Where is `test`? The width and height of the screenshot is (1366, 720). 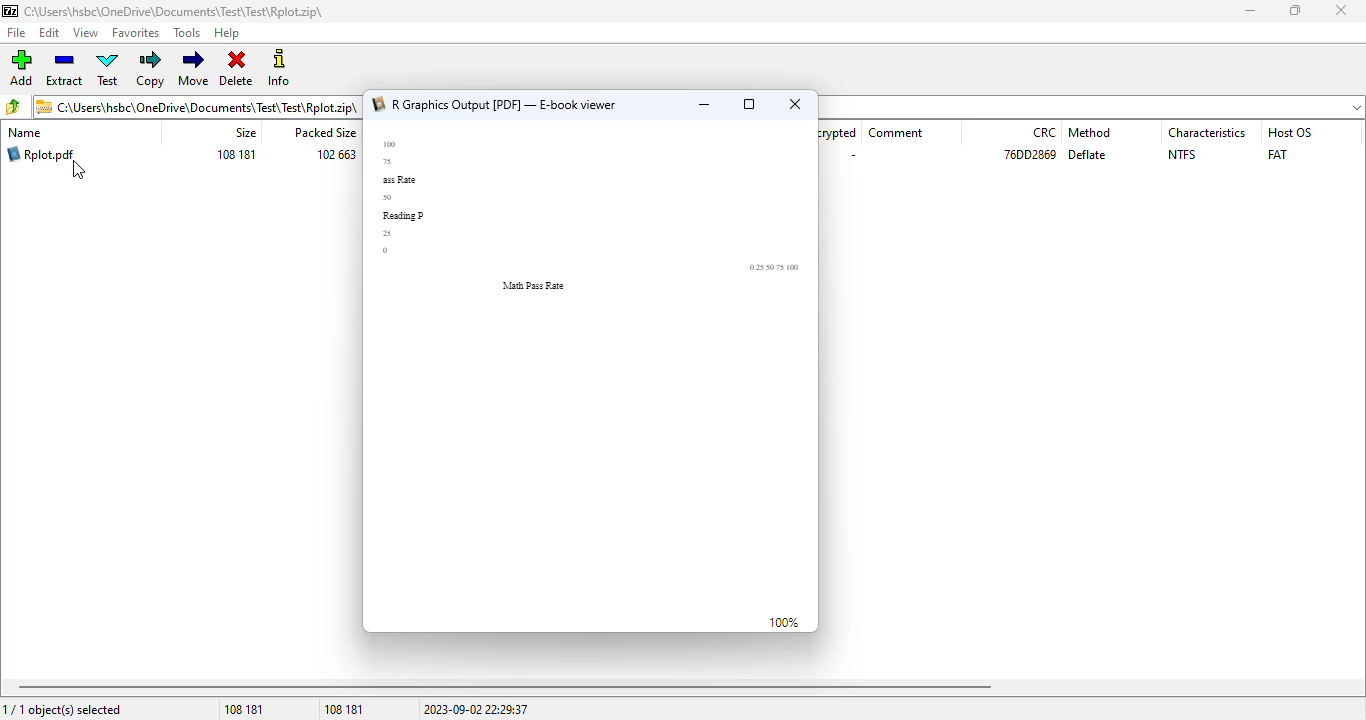 test is located at coordinates (108, 69).